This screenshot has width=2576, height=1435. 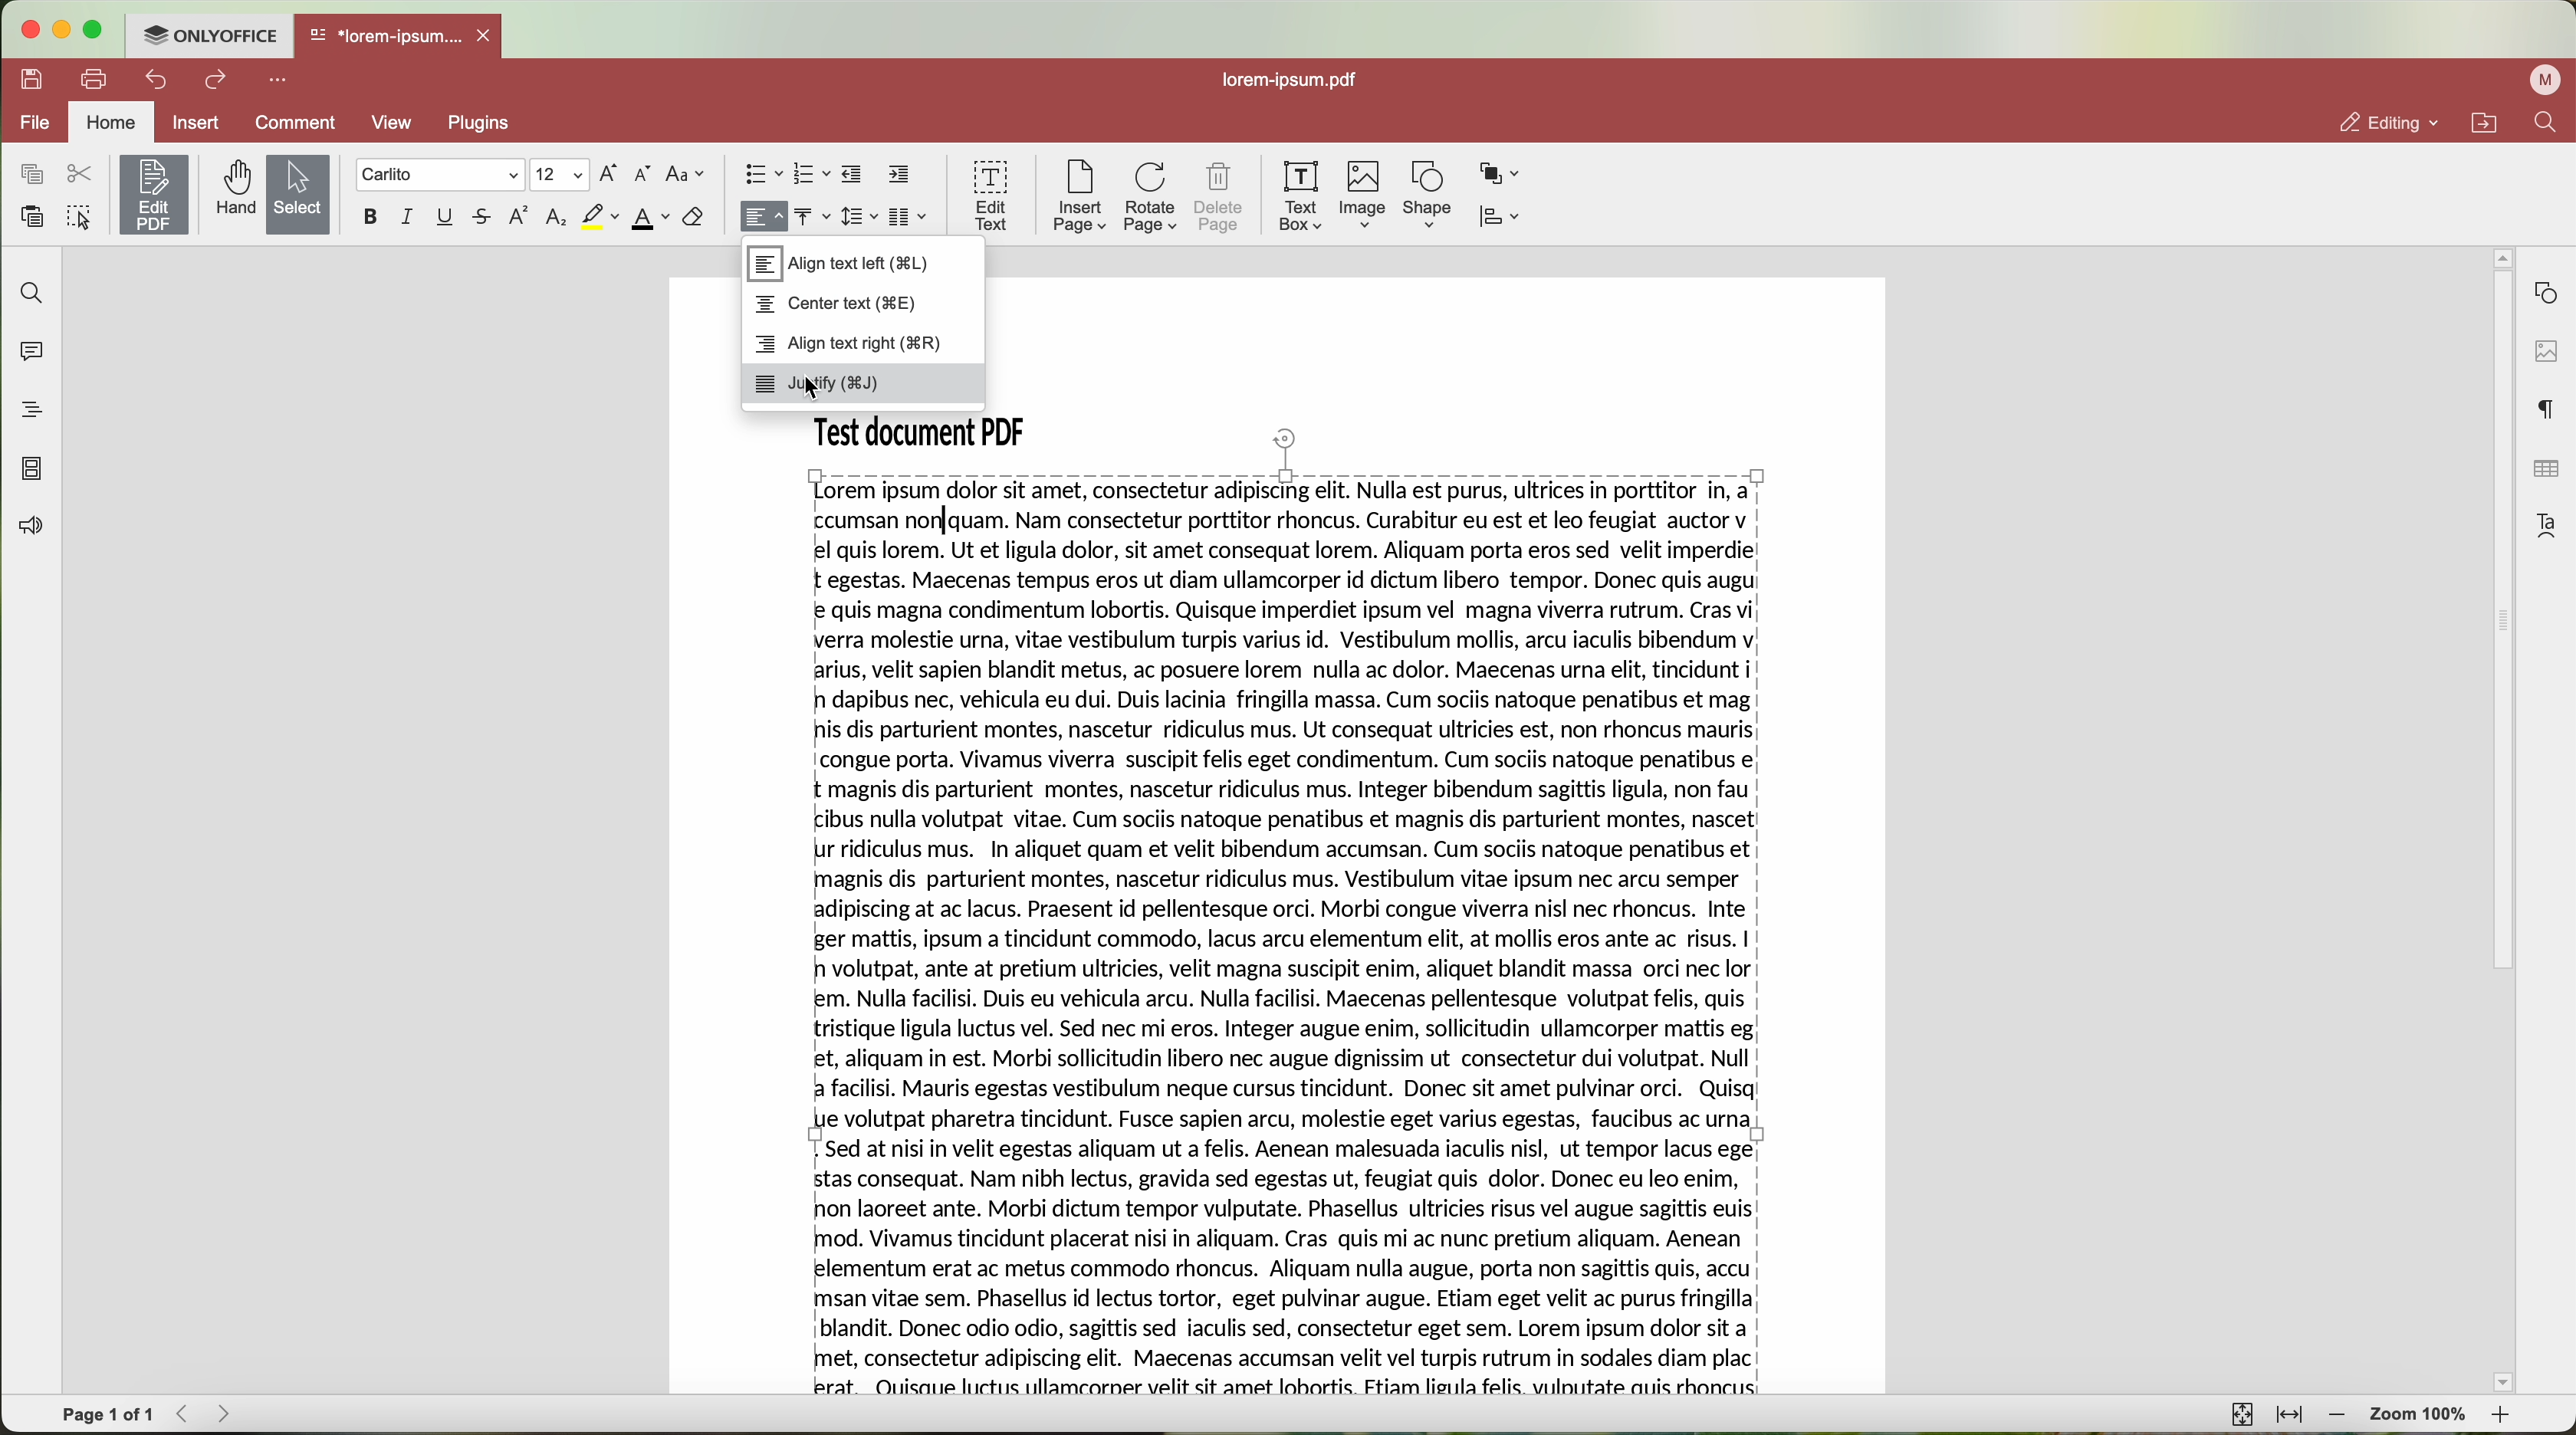 What do you see at coordinates (481, 124) in the screenshot?
I see `Plugins` at bounding box center [481, 124].